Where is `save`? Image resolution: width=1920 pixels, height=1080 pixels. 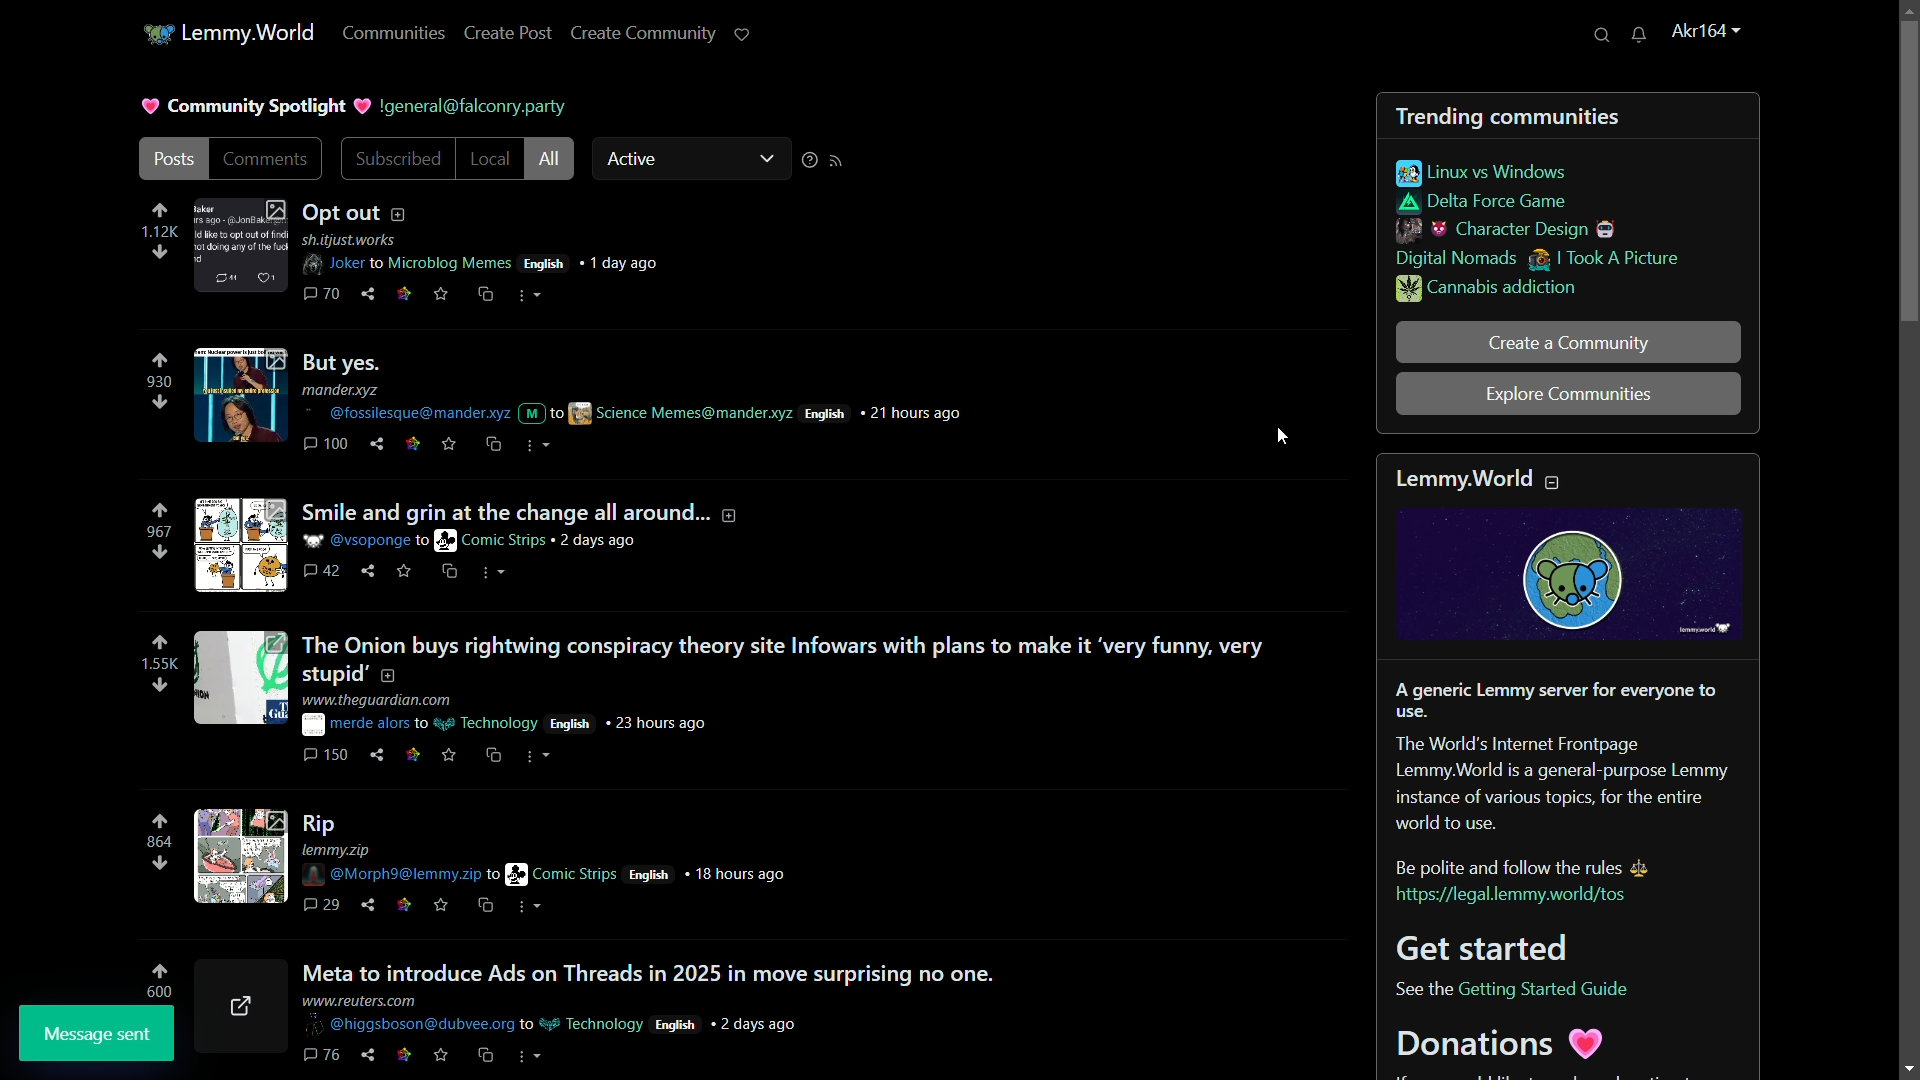
save is located at coordinates (454, 752).